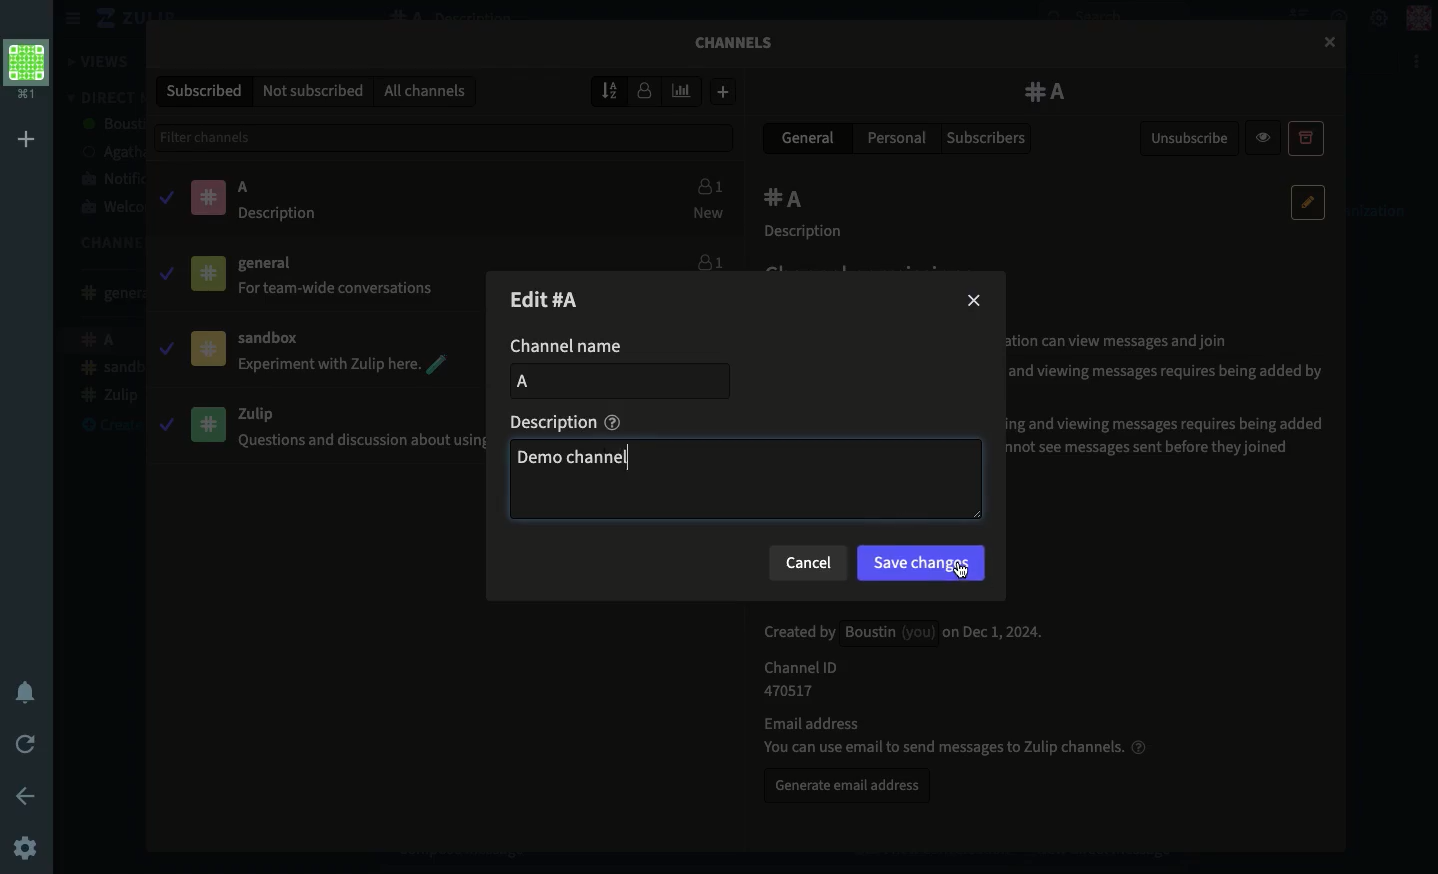 The height and width of the screenshot is (874, 1438). Describe the element at coordinates (1380, 16) in the screenshot. I see `Settings` at that location.